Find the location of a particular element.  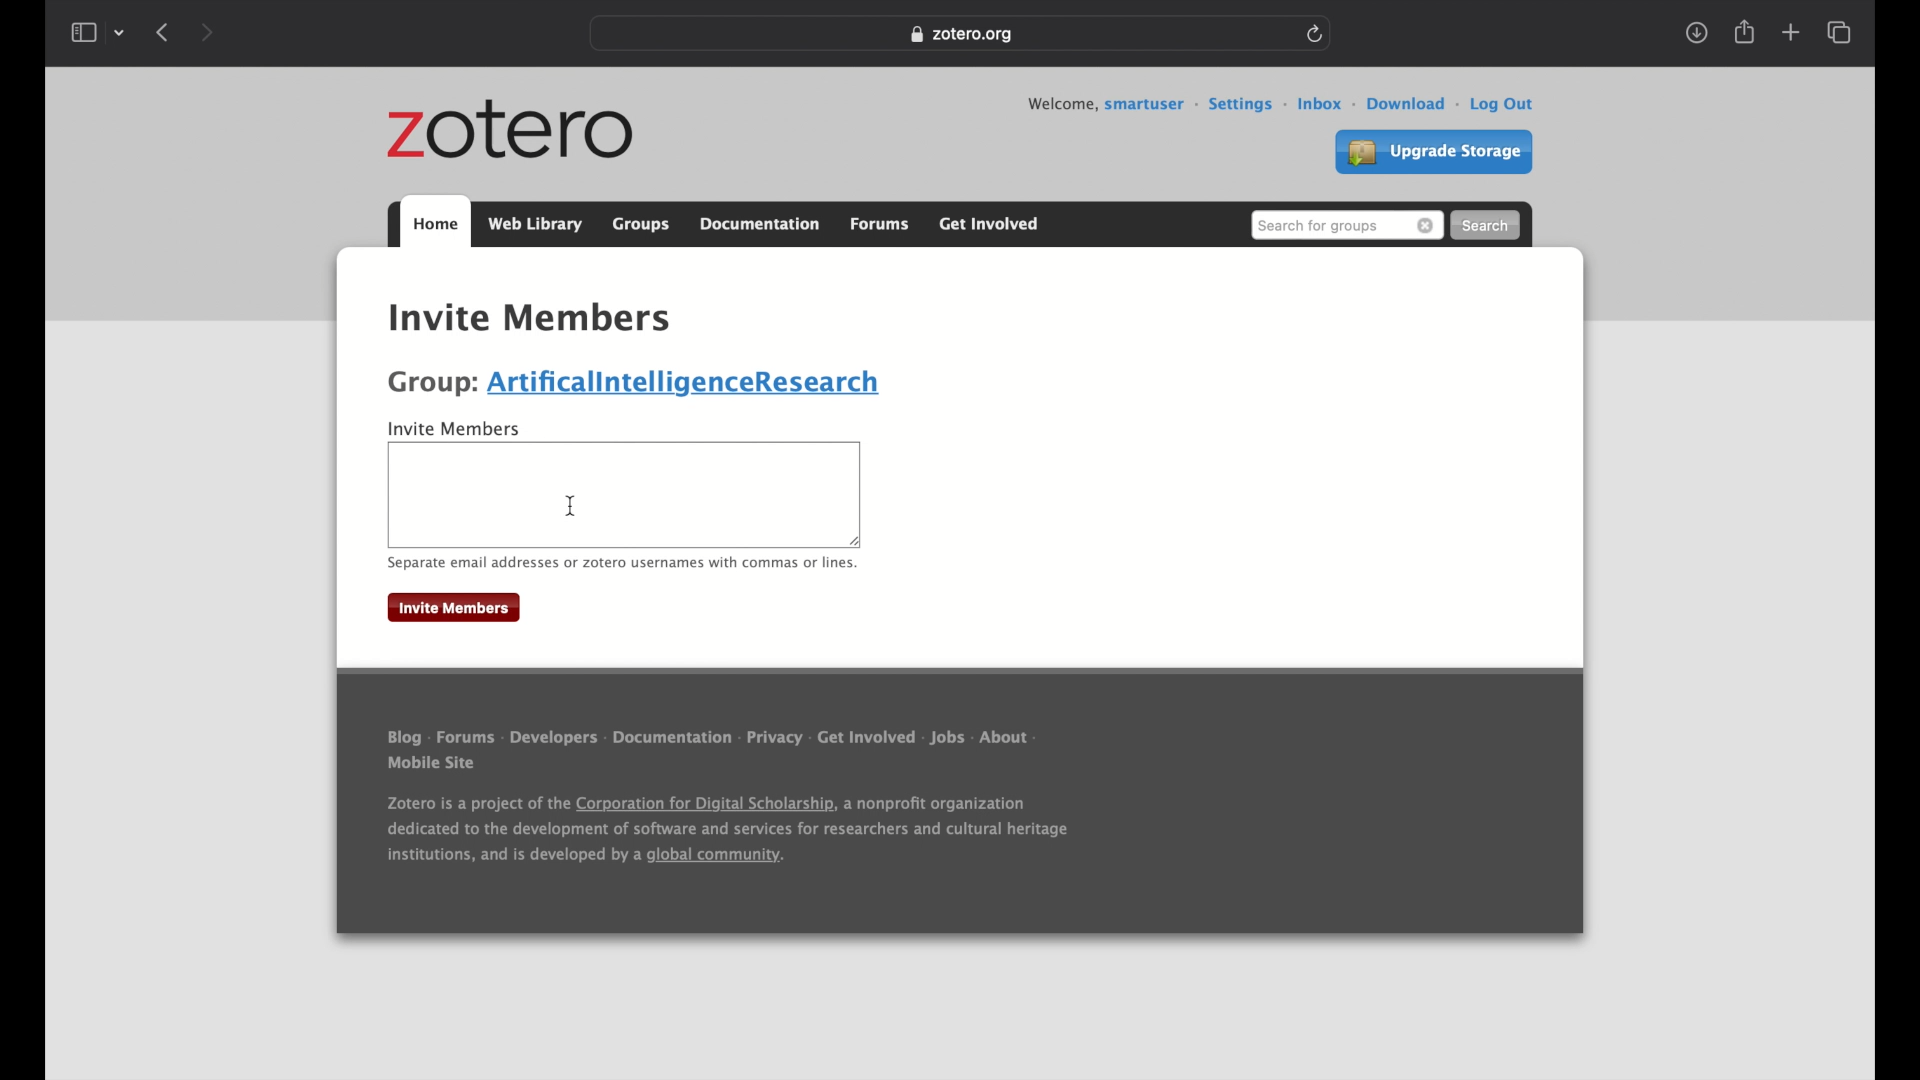

show sidebar dropdown menu is located at coordinates (98, 33).